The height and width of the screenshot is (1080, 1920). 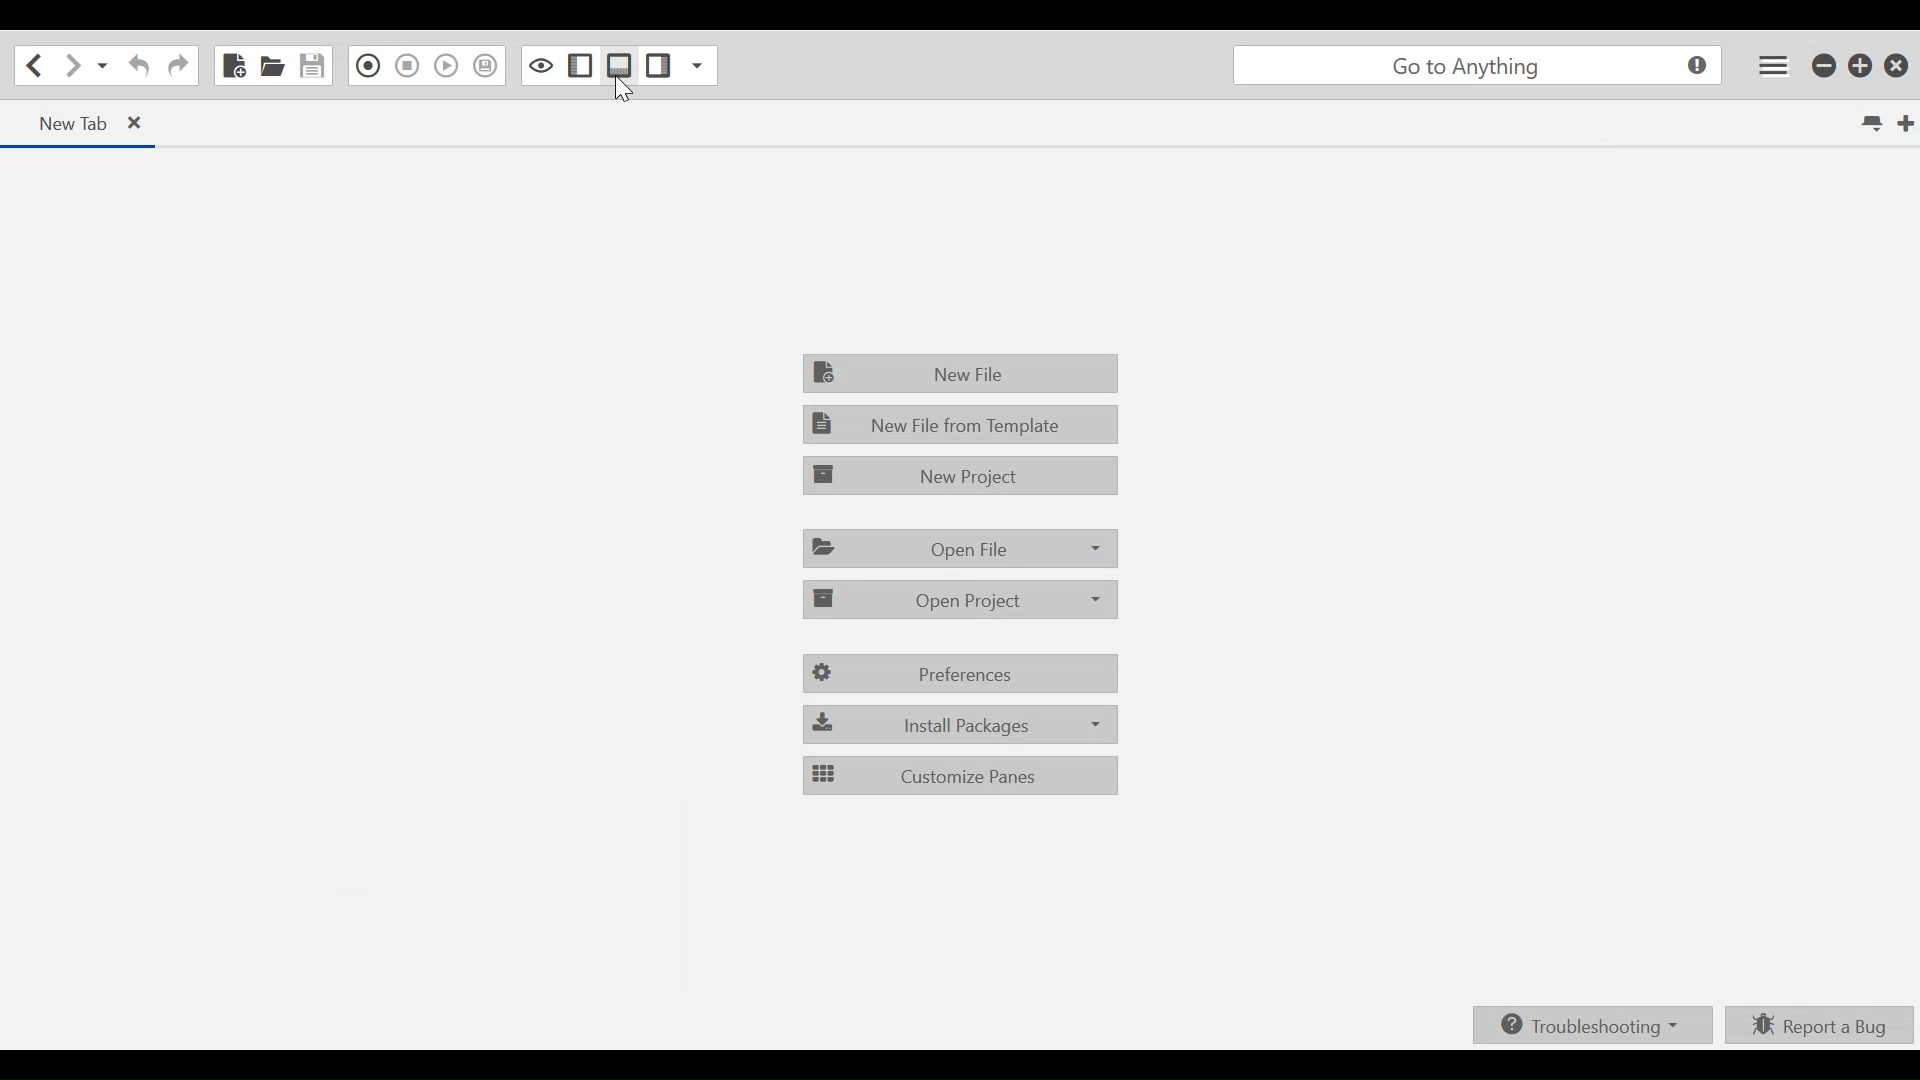 What do you see at coordinates (657, 66) in the screenshot?
I see `Show/Hide Right Pane` at bounding box center [657, 66].